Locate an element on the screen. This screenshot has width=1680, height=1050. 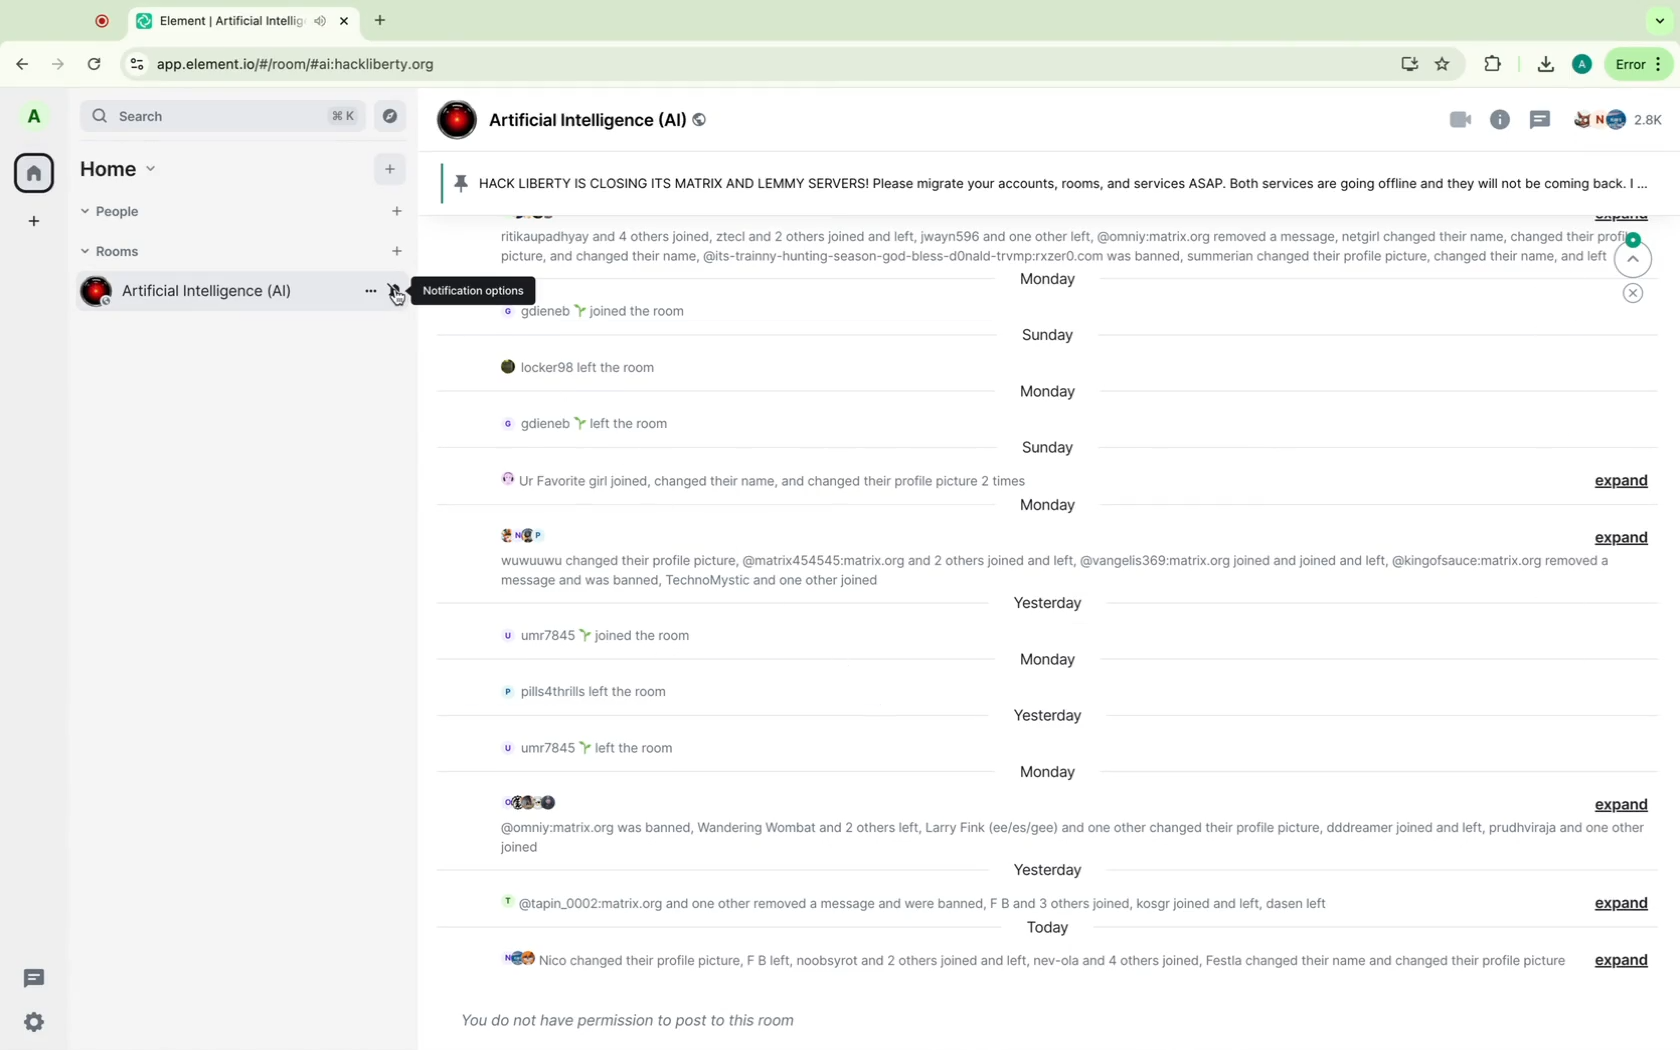
day is located at coordinates (1049, 658).